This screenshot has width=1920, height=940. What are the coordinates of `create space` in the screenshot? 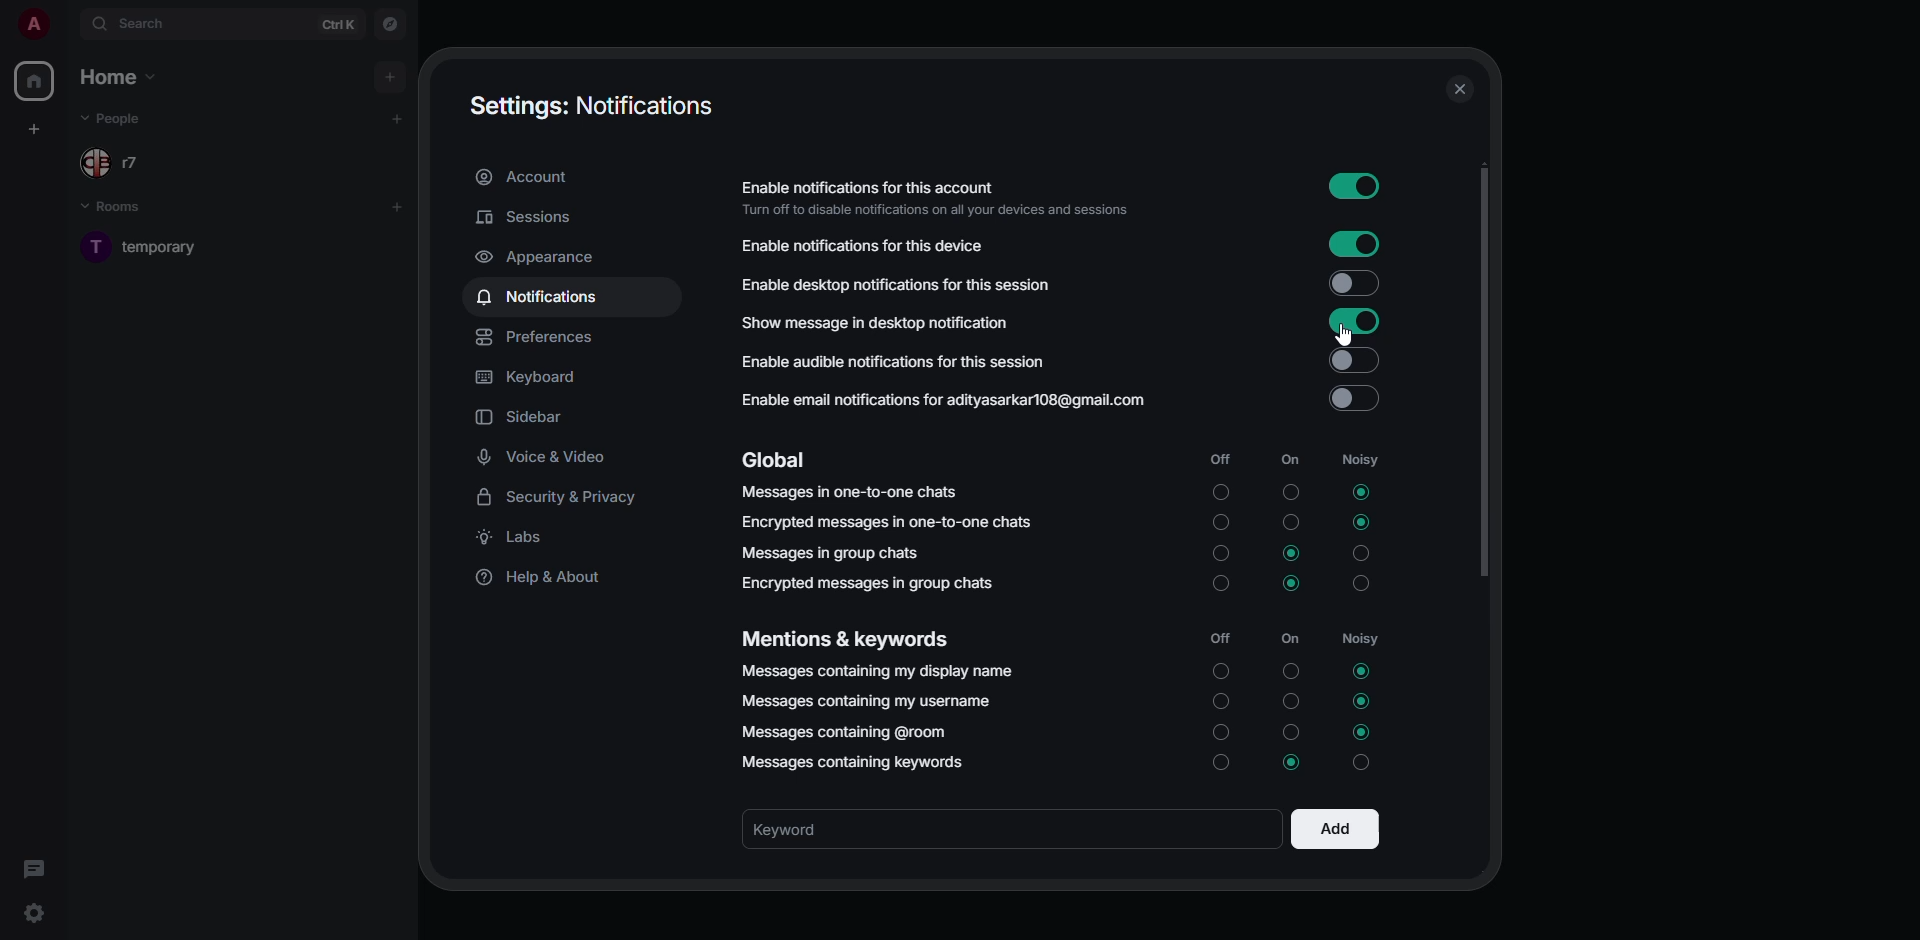 It's located at (38, 128).